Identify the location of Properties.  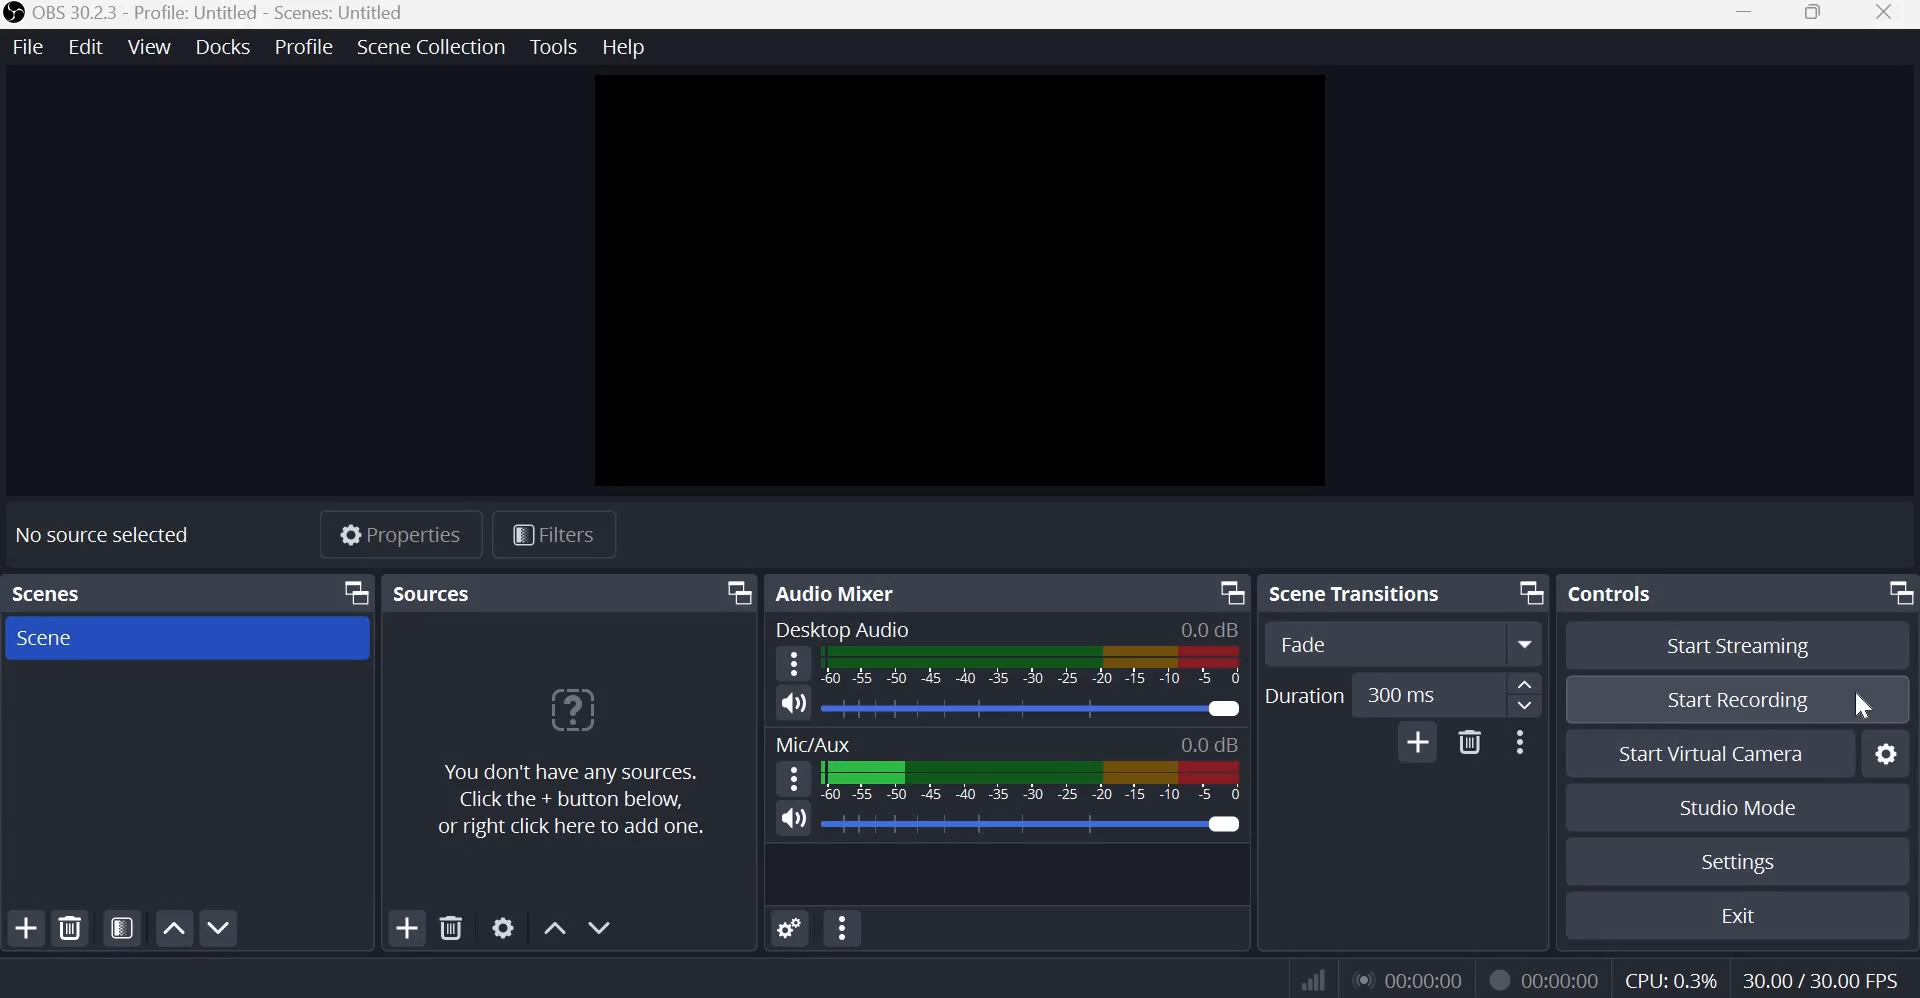
(396, 534).